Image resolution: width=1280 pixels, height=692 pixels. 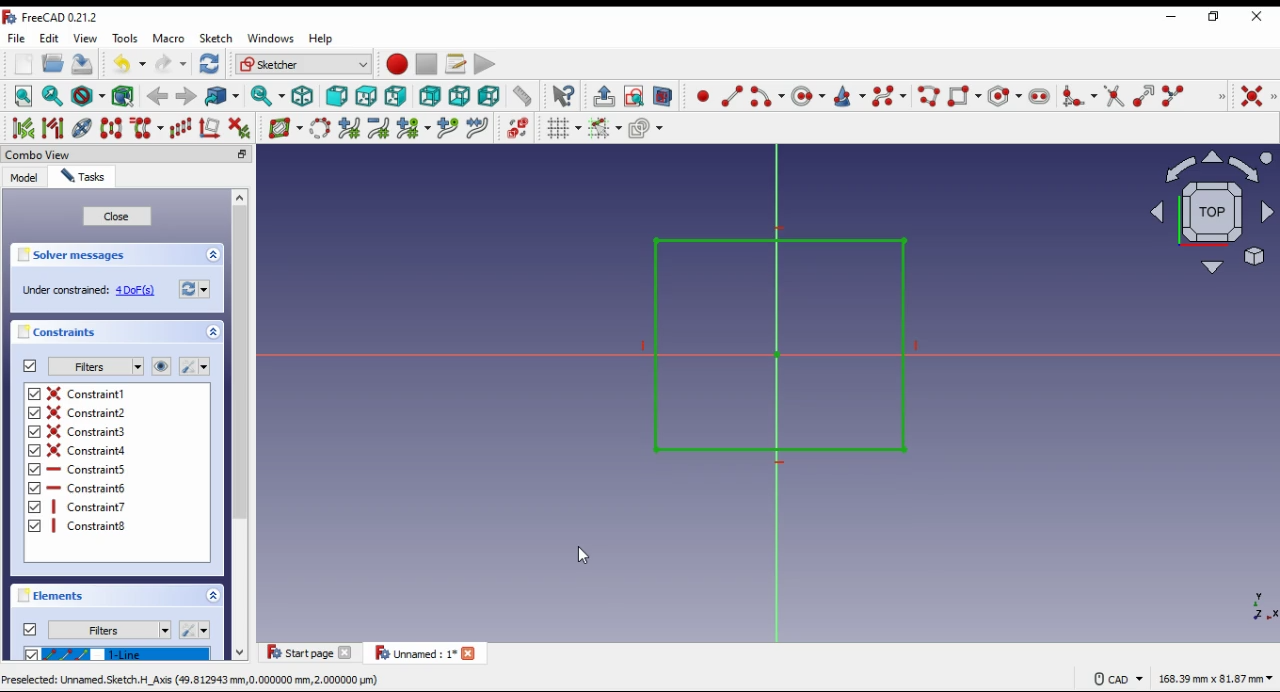 I want to click on show hide internal geometry, so click(x=80, y=128).